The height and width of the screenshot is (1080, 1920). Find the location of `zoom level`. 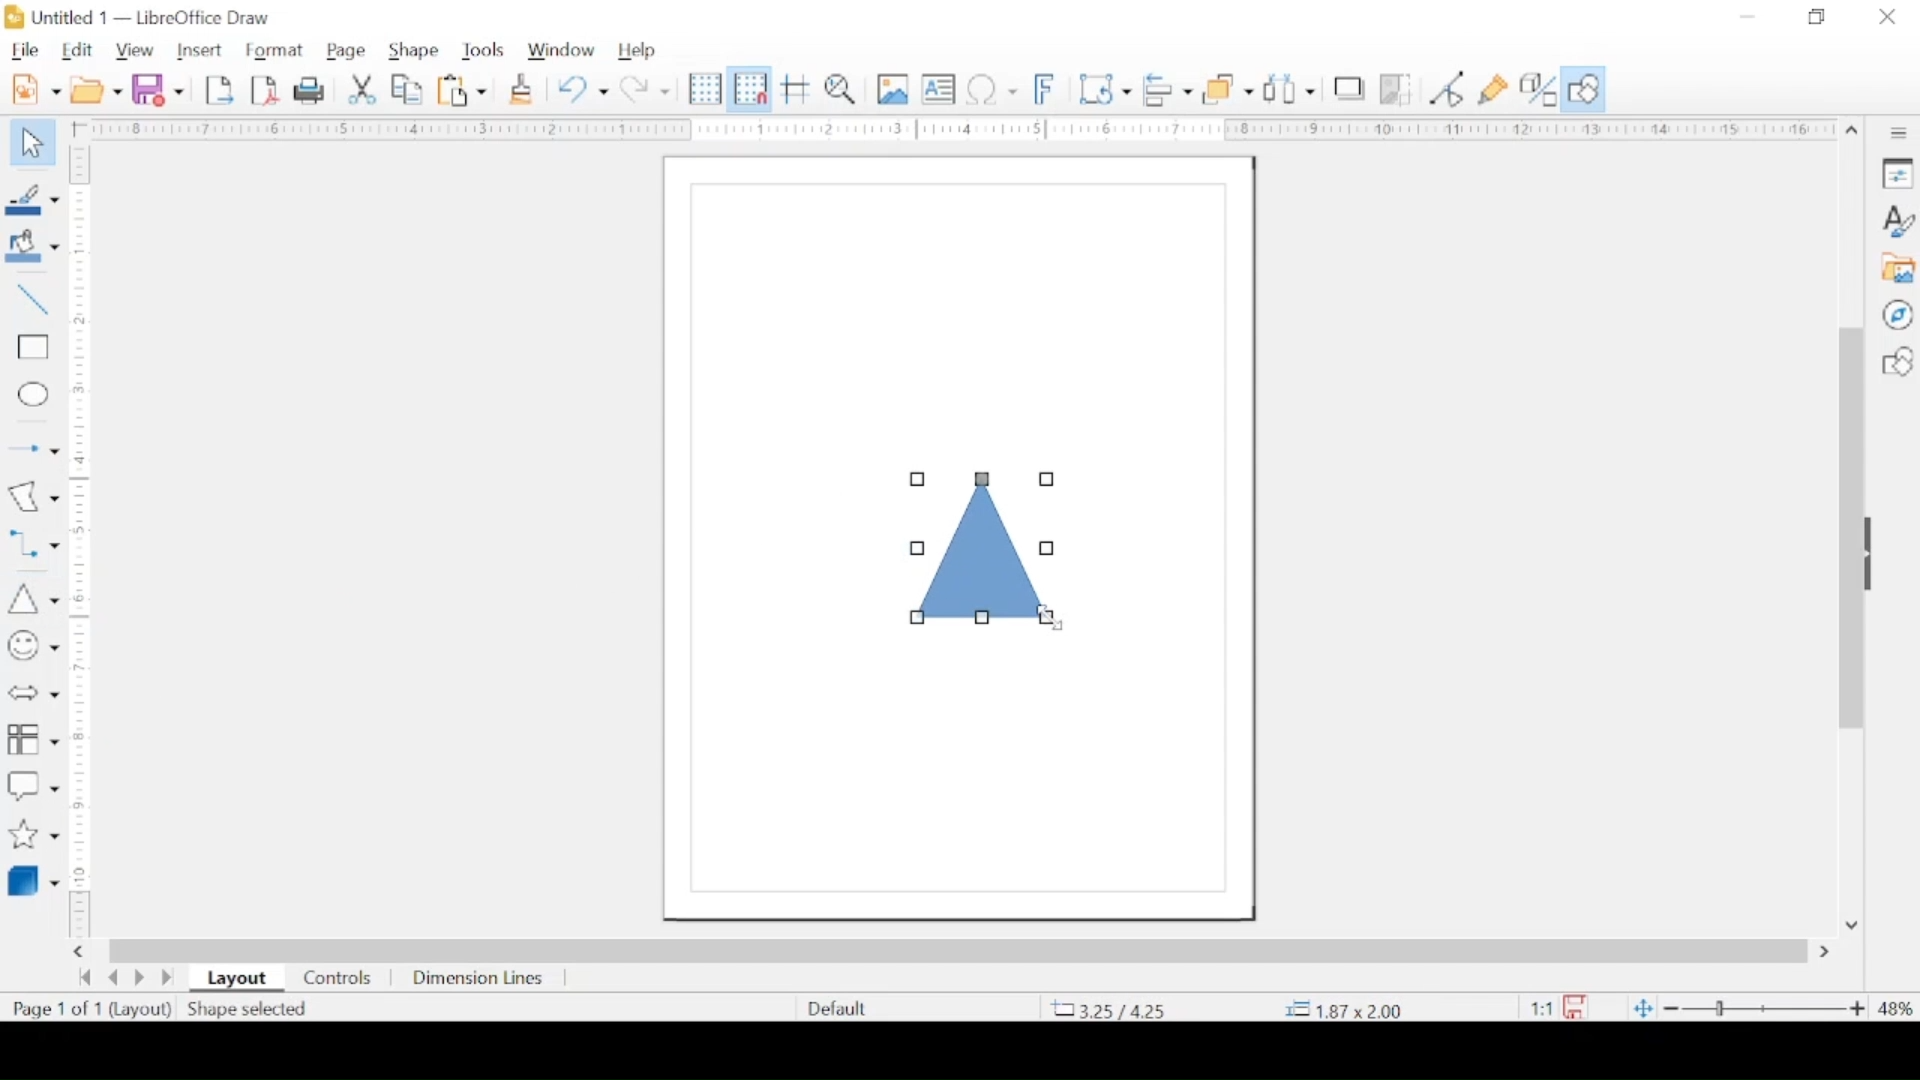

zoom level is located at coordinates (1896, 1008).